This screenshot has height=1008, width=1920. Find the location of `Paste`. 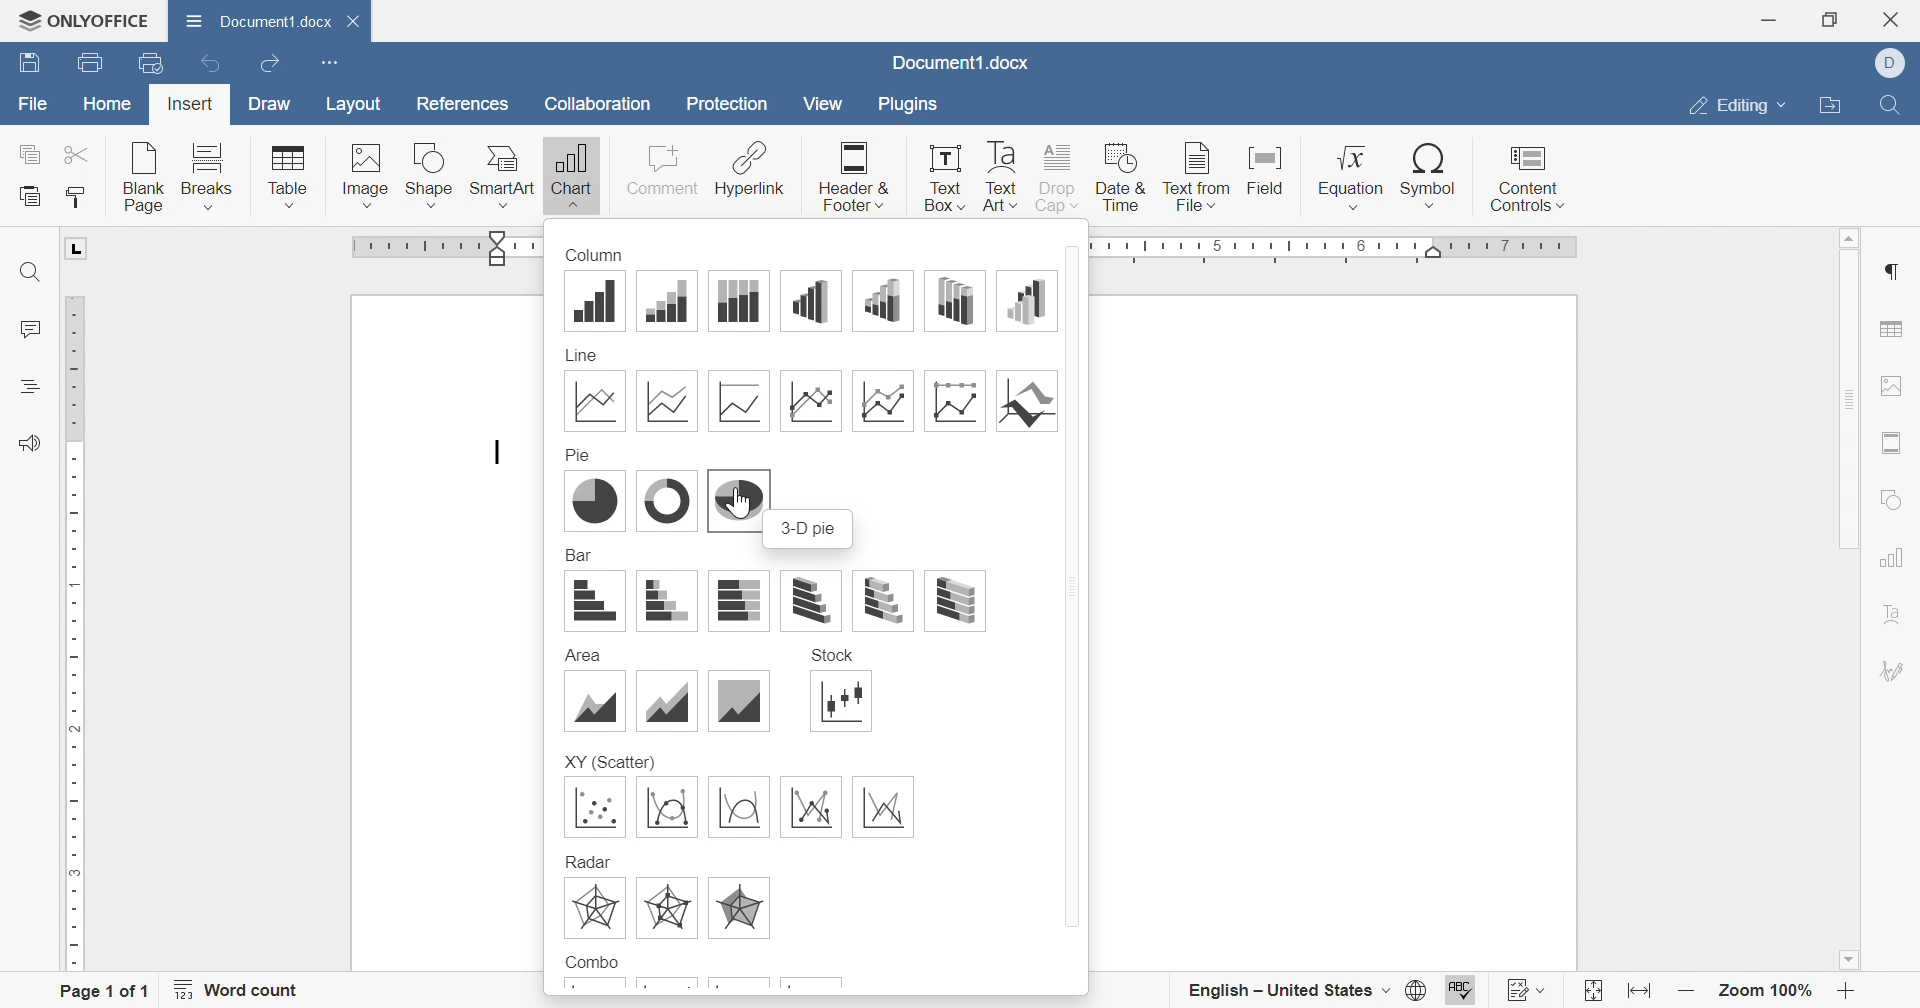

Paste is located at coordinates (33, 196).